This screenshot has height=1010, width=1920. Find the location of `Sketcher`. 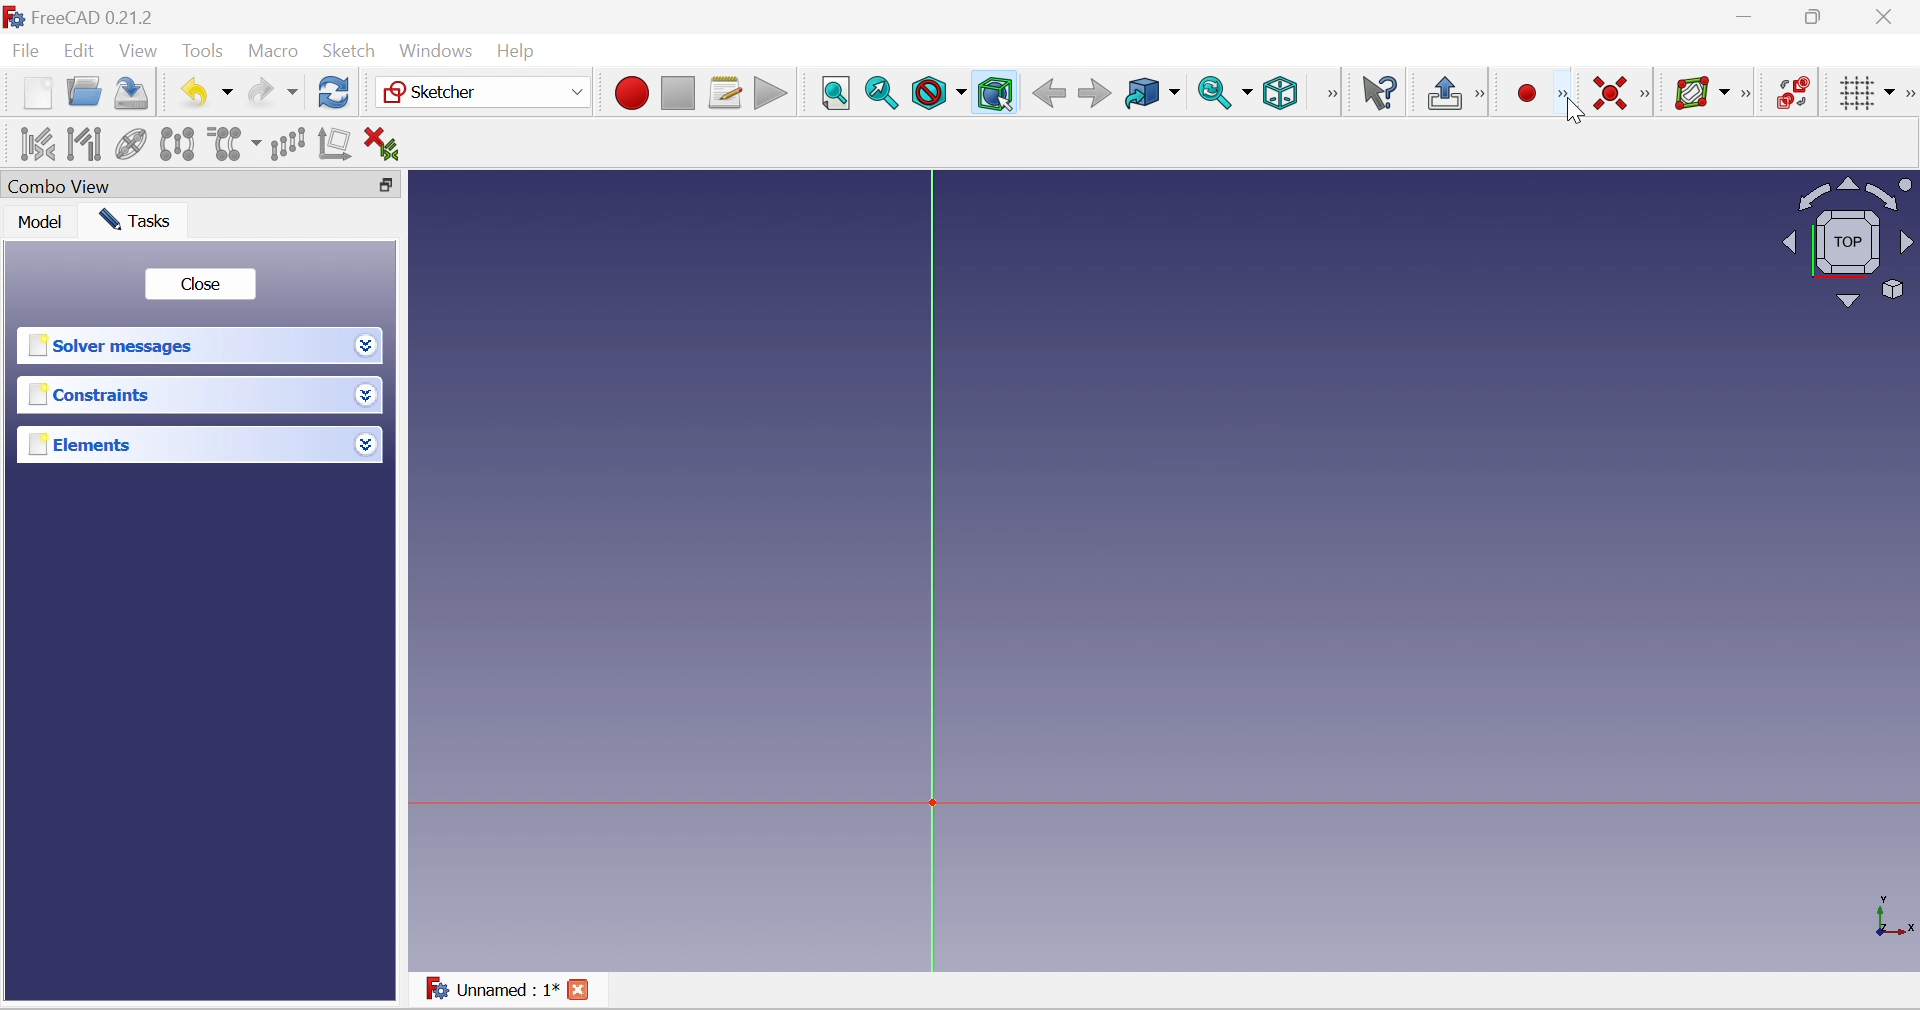

Sketcher is located at coordinates (484, 92).